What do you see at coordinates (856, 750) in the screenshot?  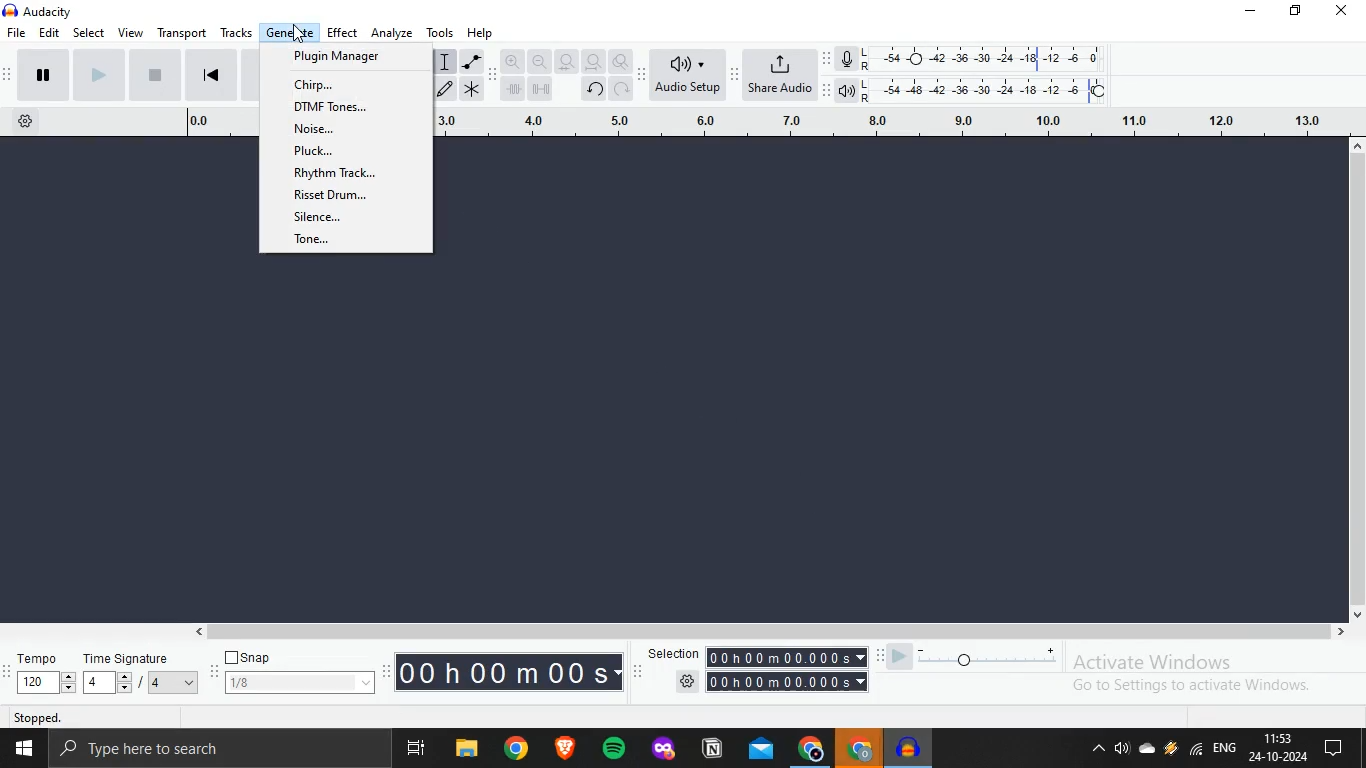 I see `Chrome` at bounding box center [856, 750].